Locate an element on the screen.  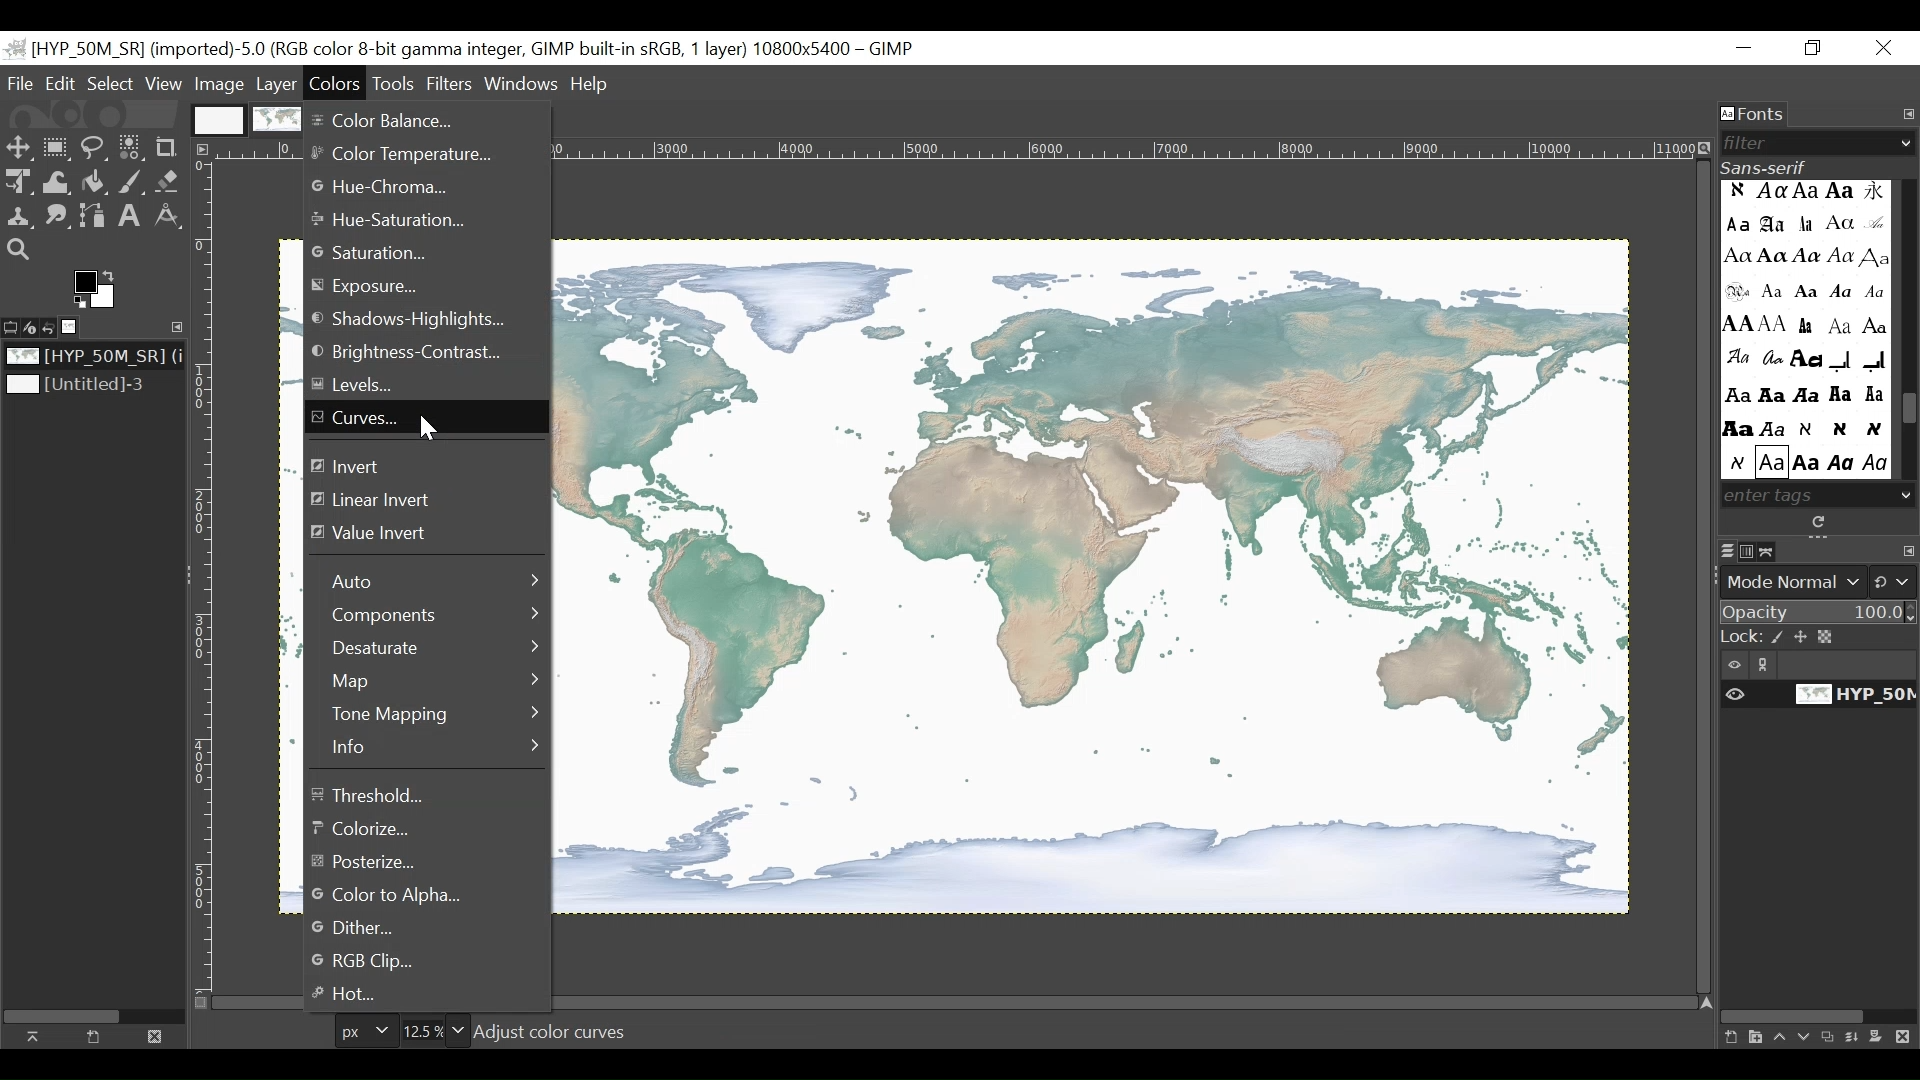
Close is located at coordinates (1885, 49).